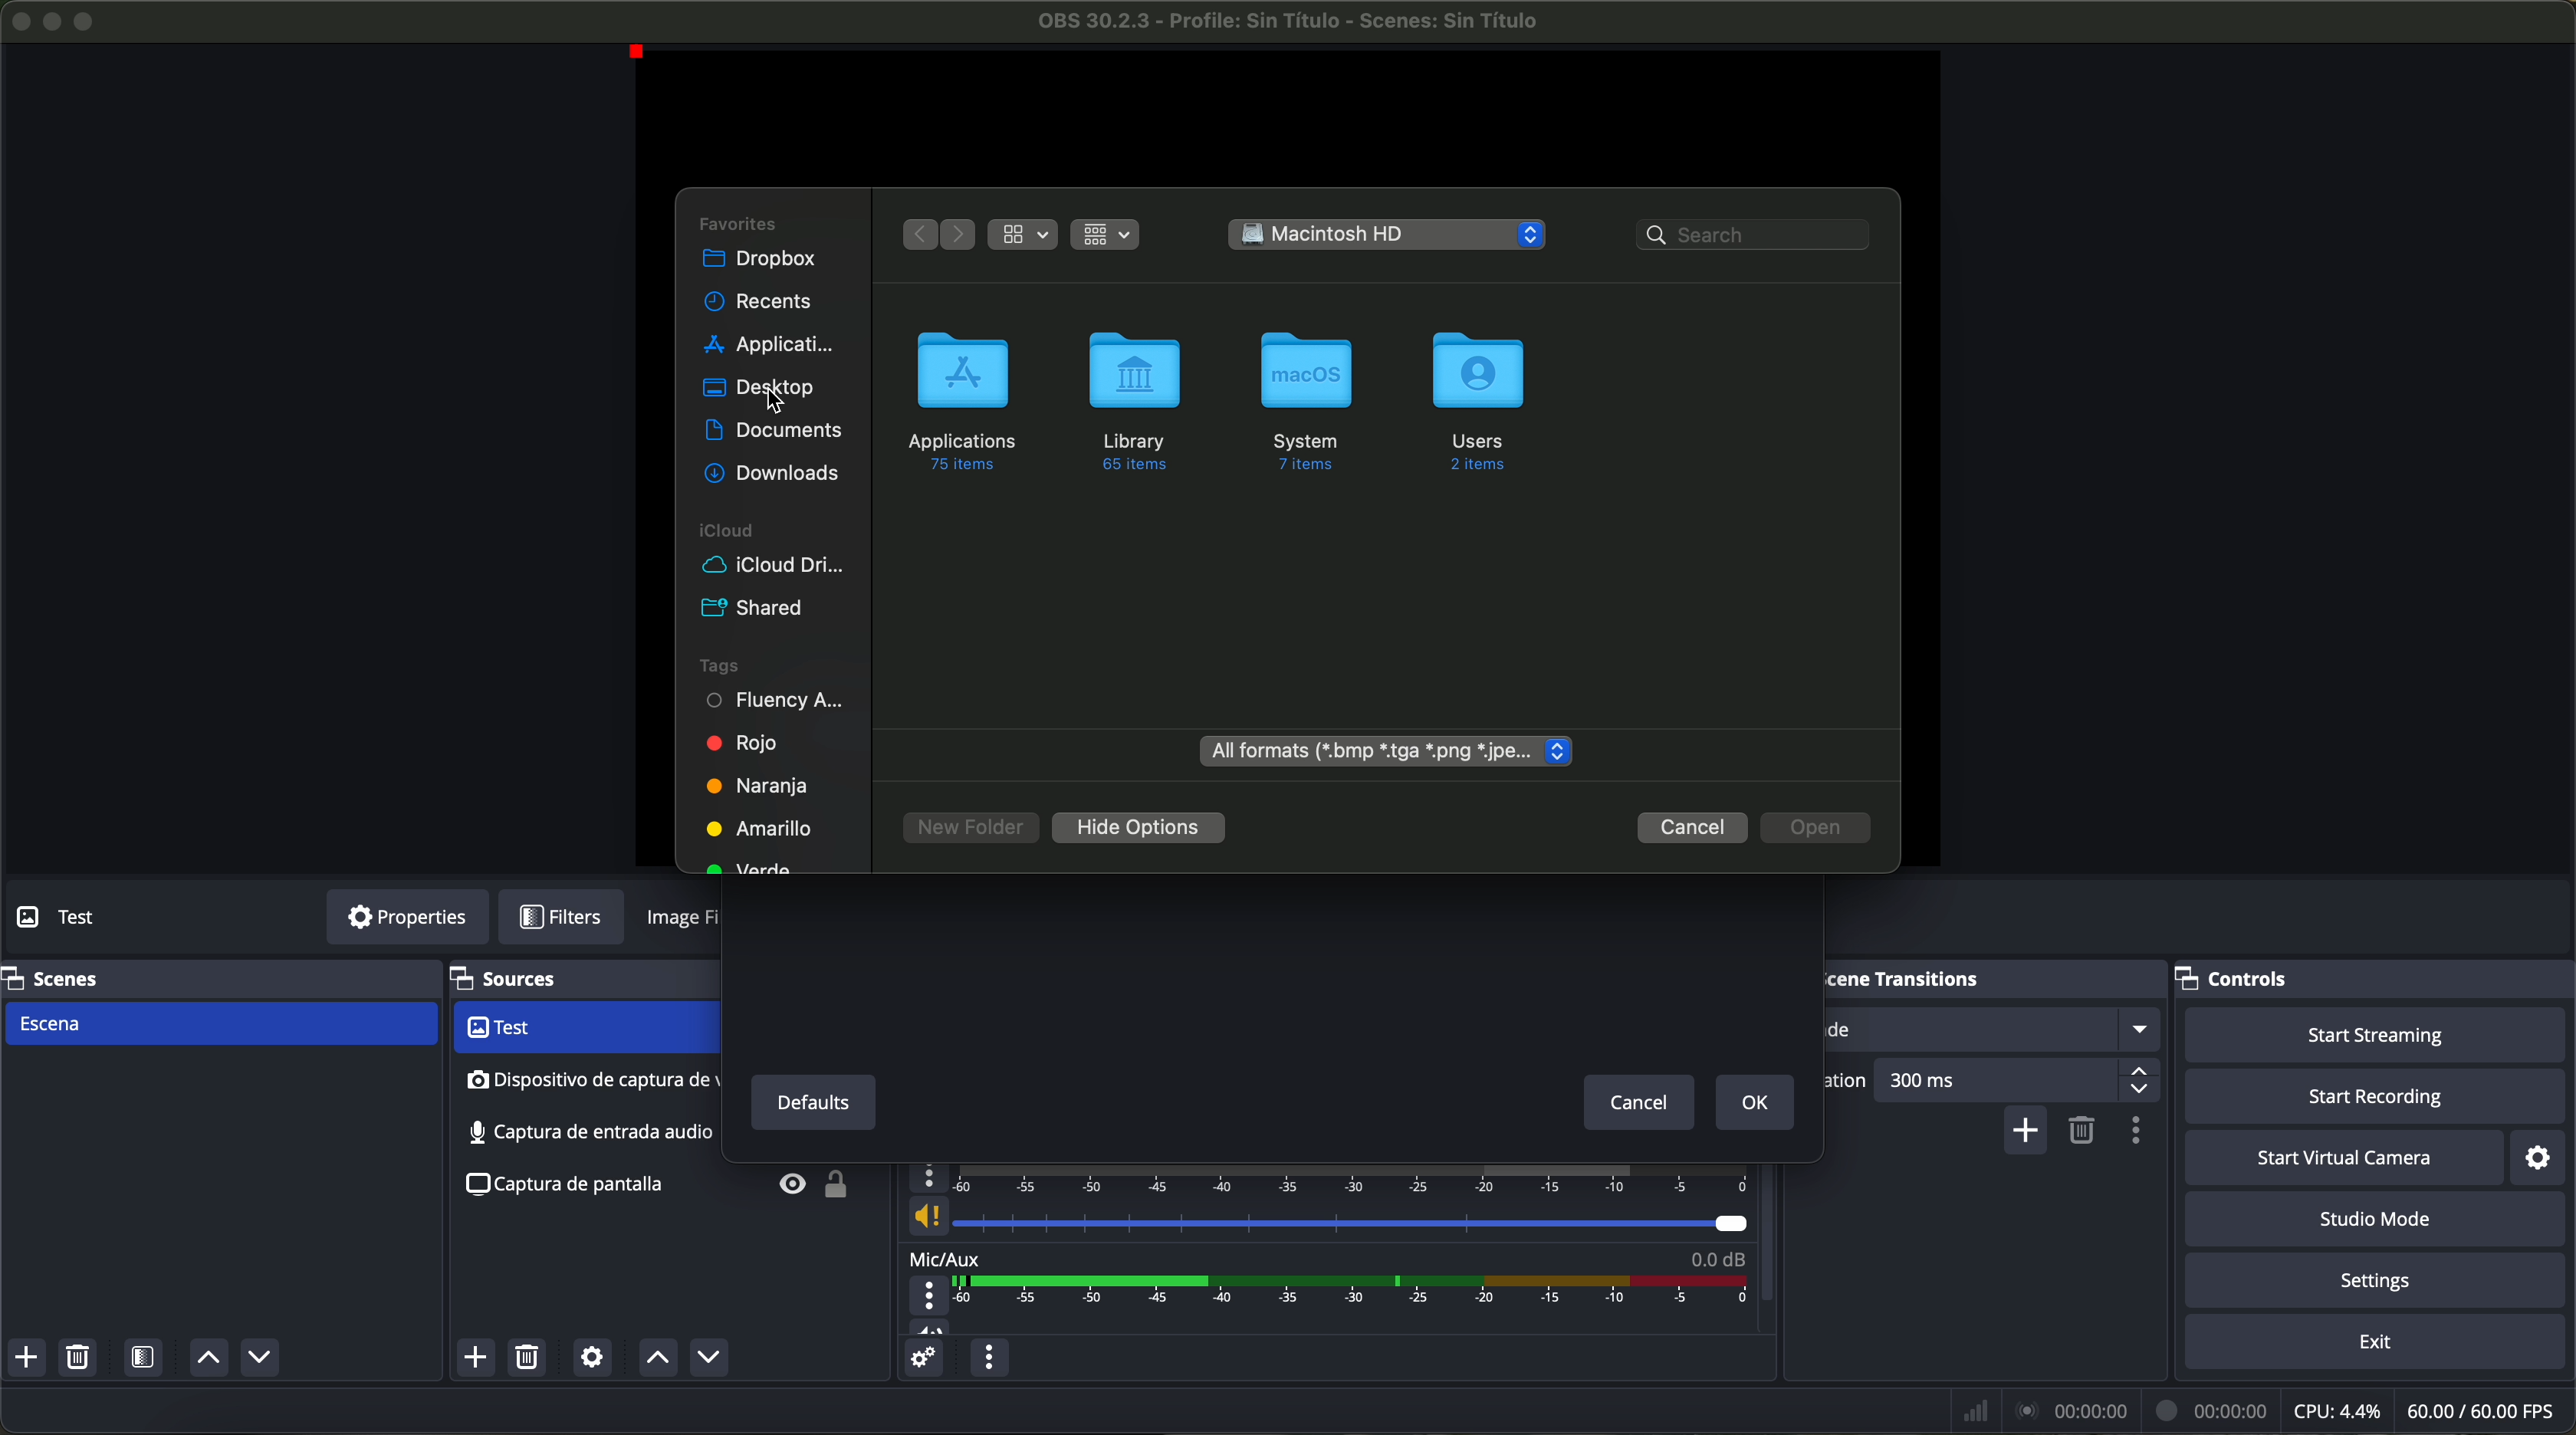  What do you see at coordinates (2378, 1344) in the screenshot?
I see `exit` at bounding box center [2378, 1344].